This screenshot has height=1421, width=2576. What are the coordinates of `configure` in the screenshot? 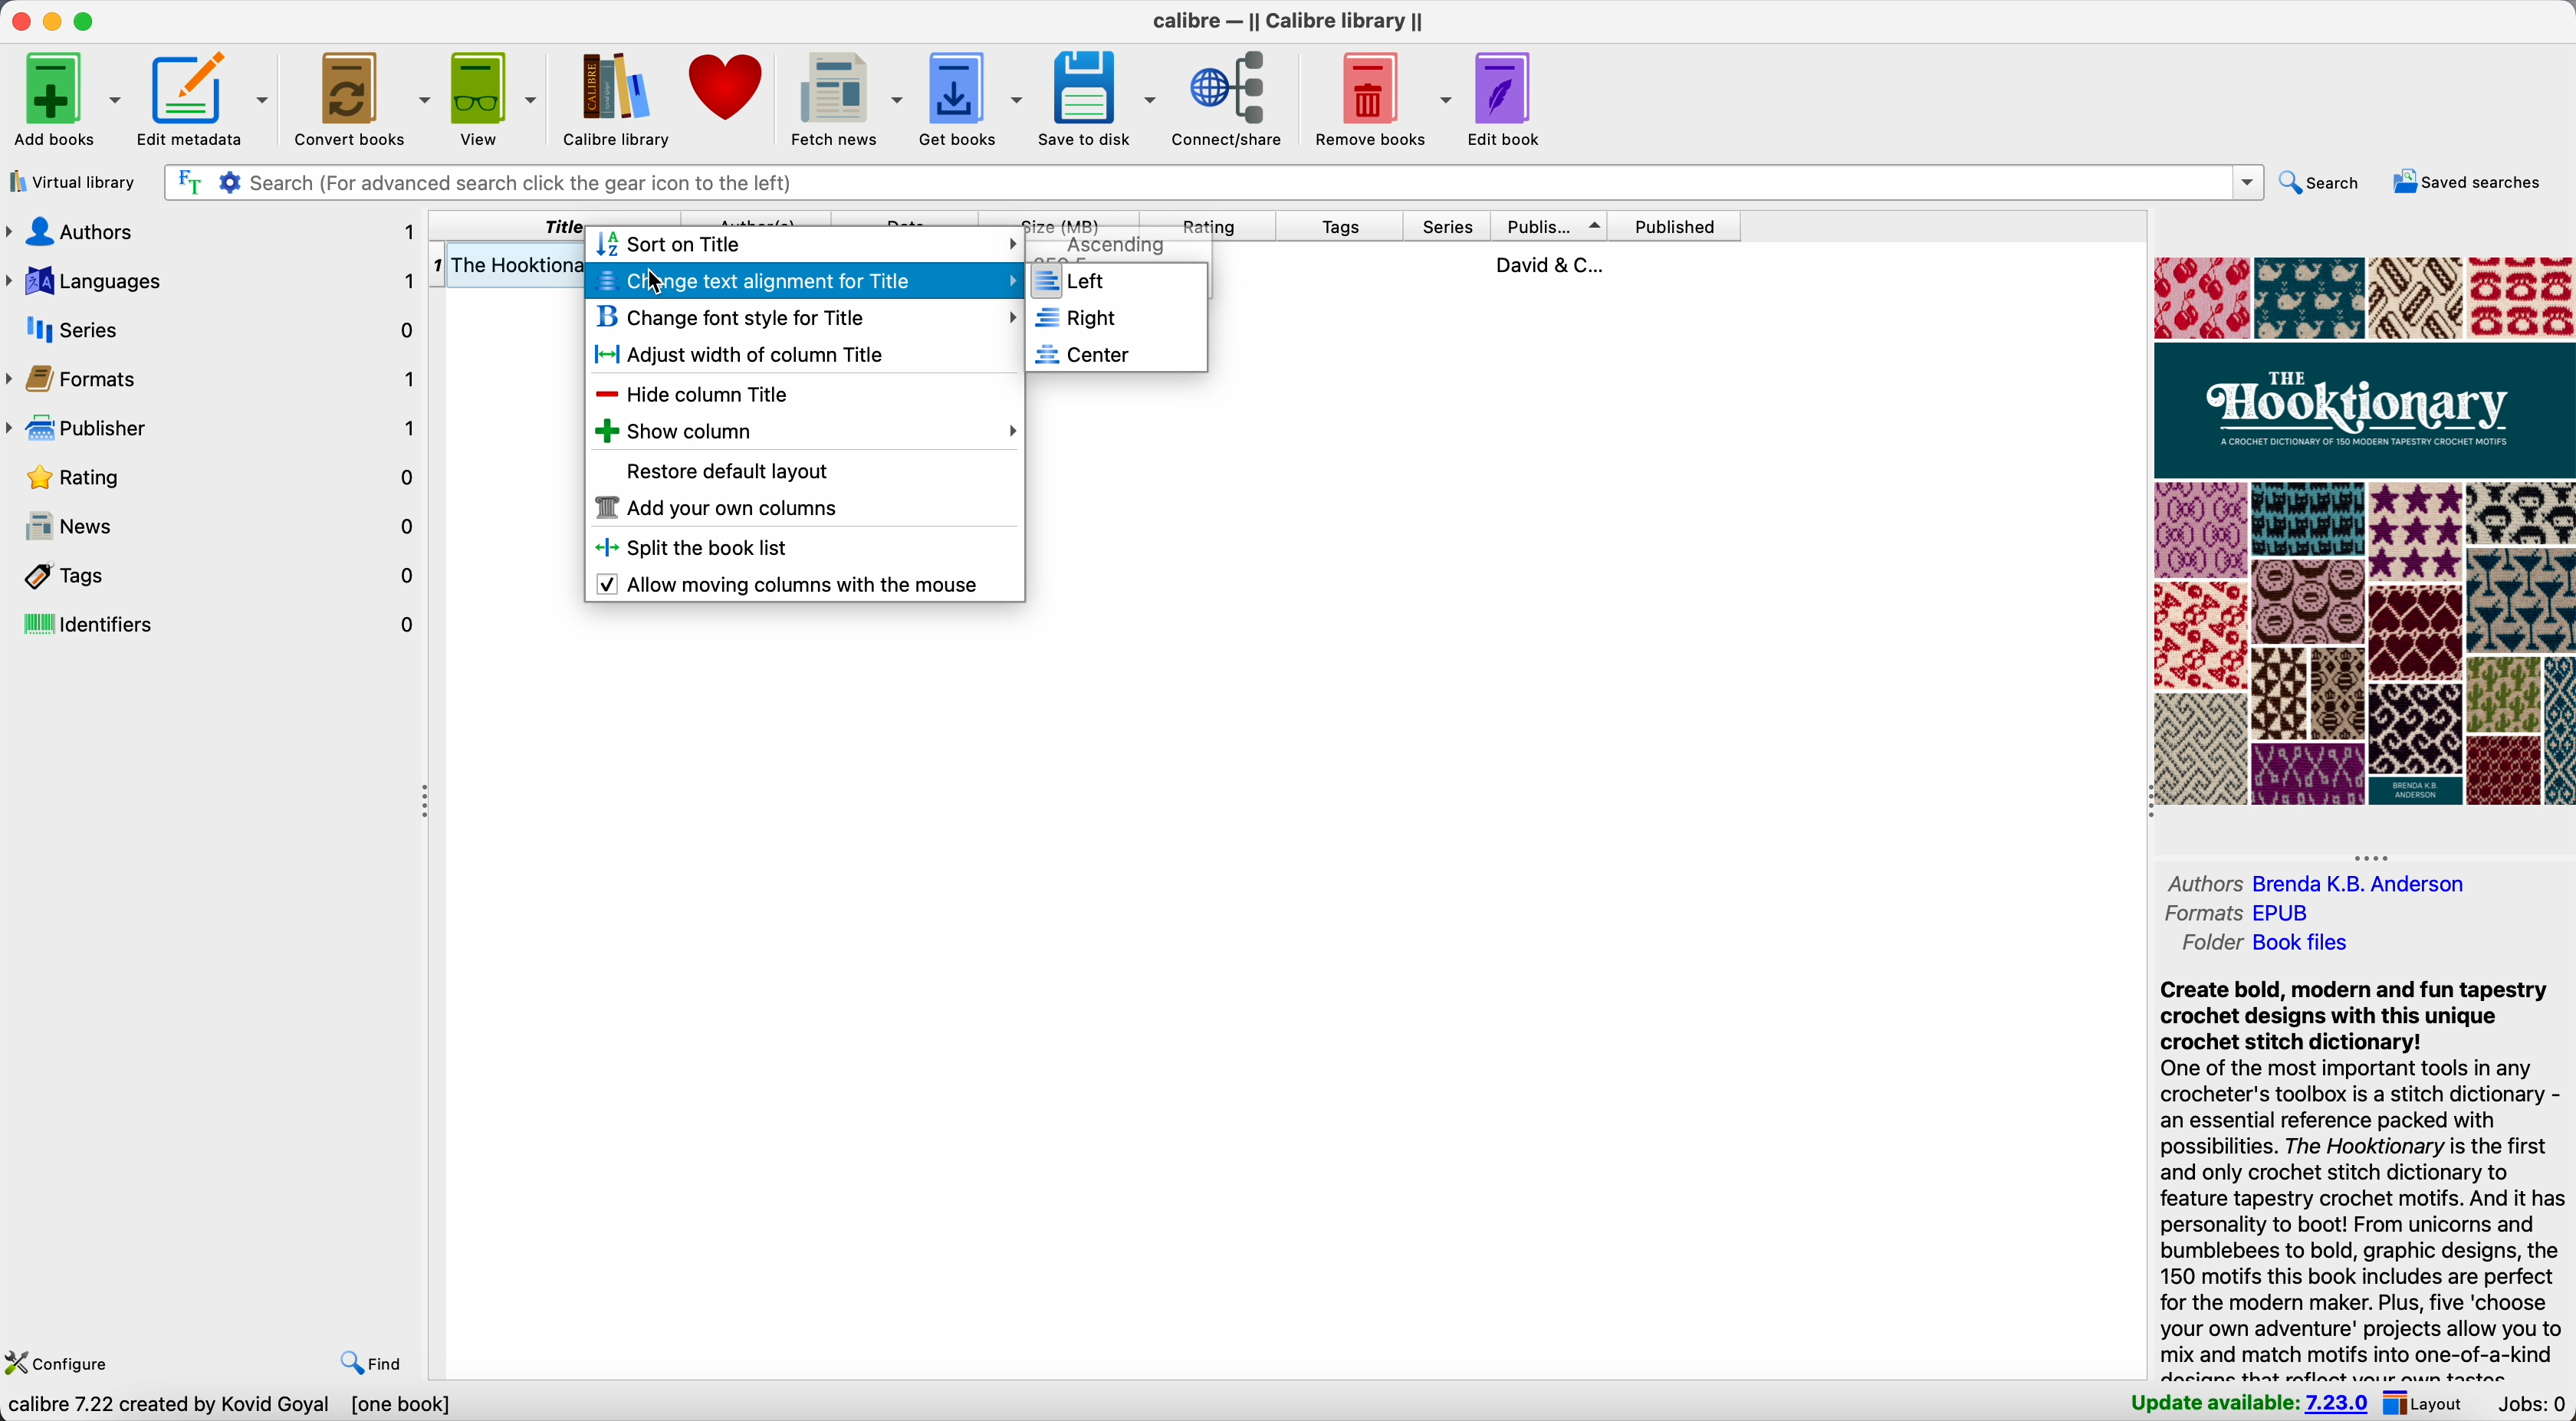 It's located at (56, 1364).